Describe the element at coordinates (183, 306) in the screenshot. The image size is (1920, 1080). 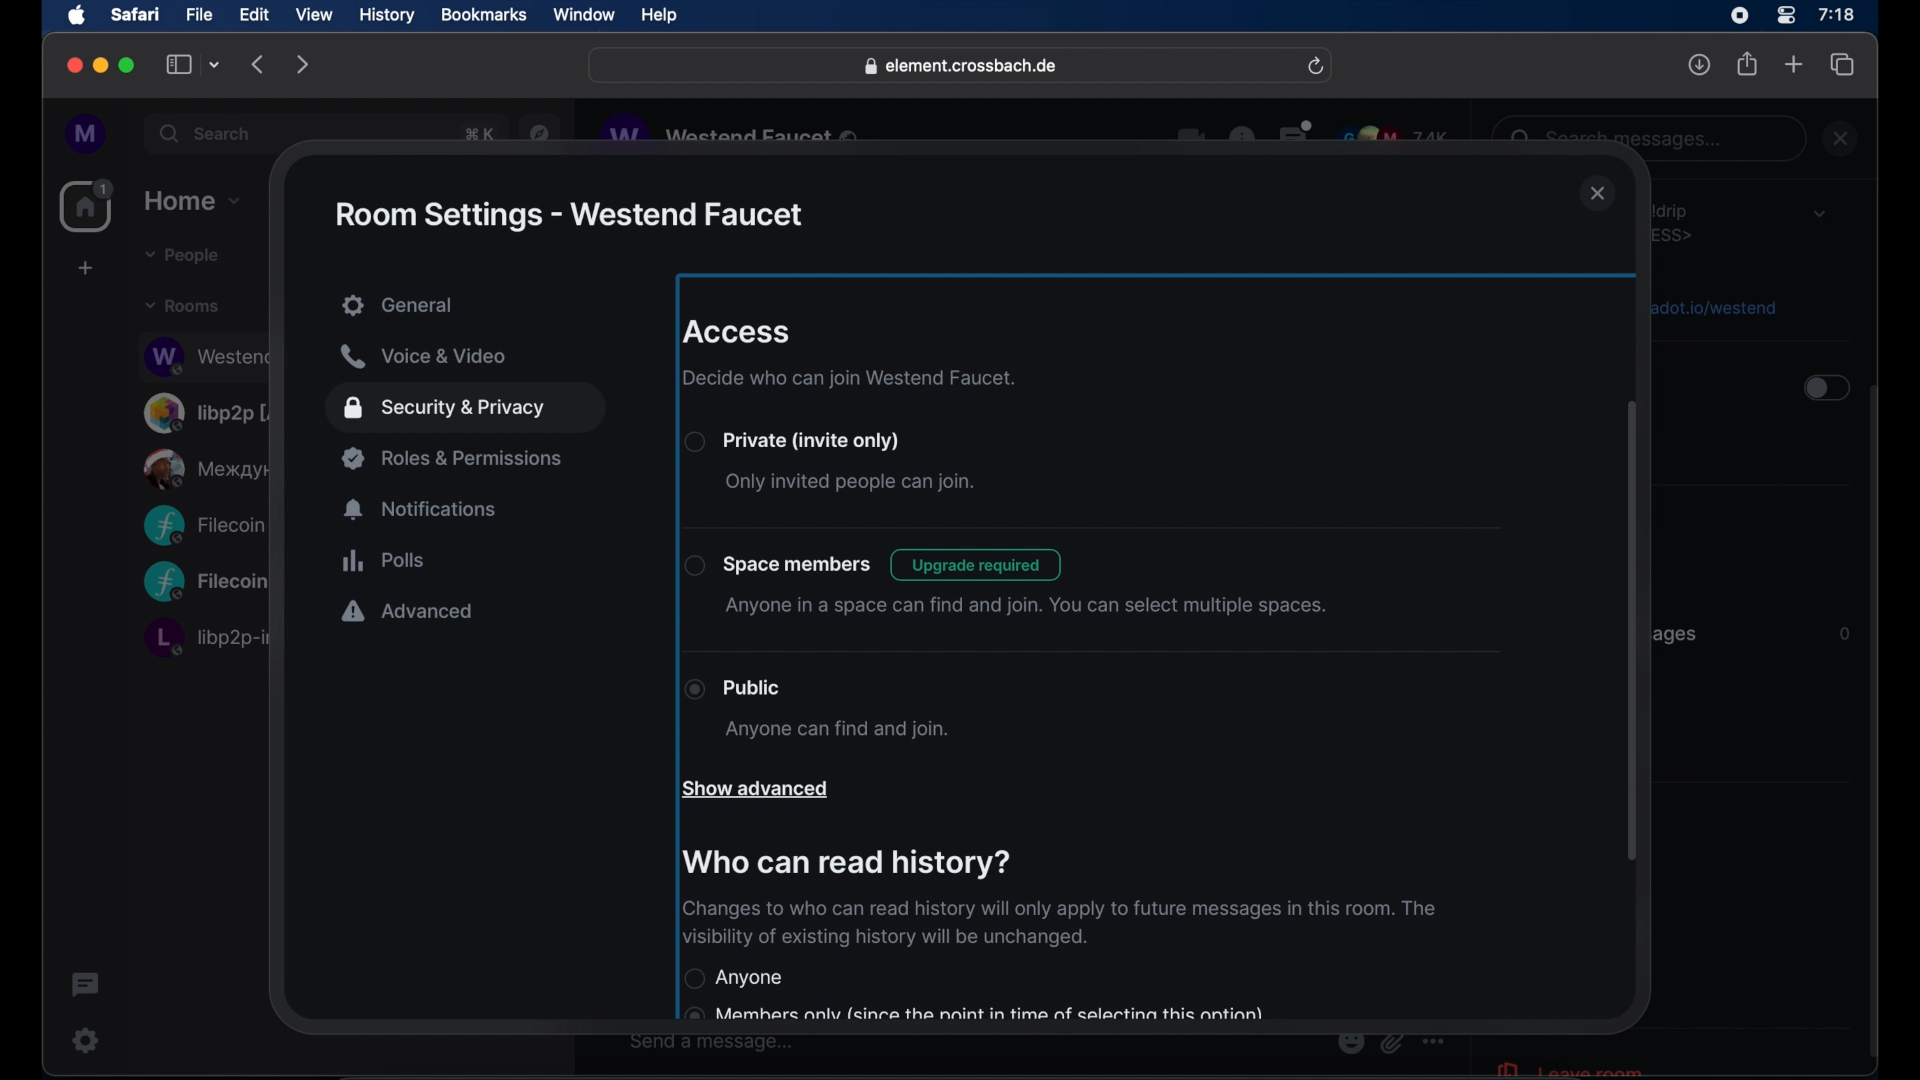
I see `rooms dropdown` at that location.